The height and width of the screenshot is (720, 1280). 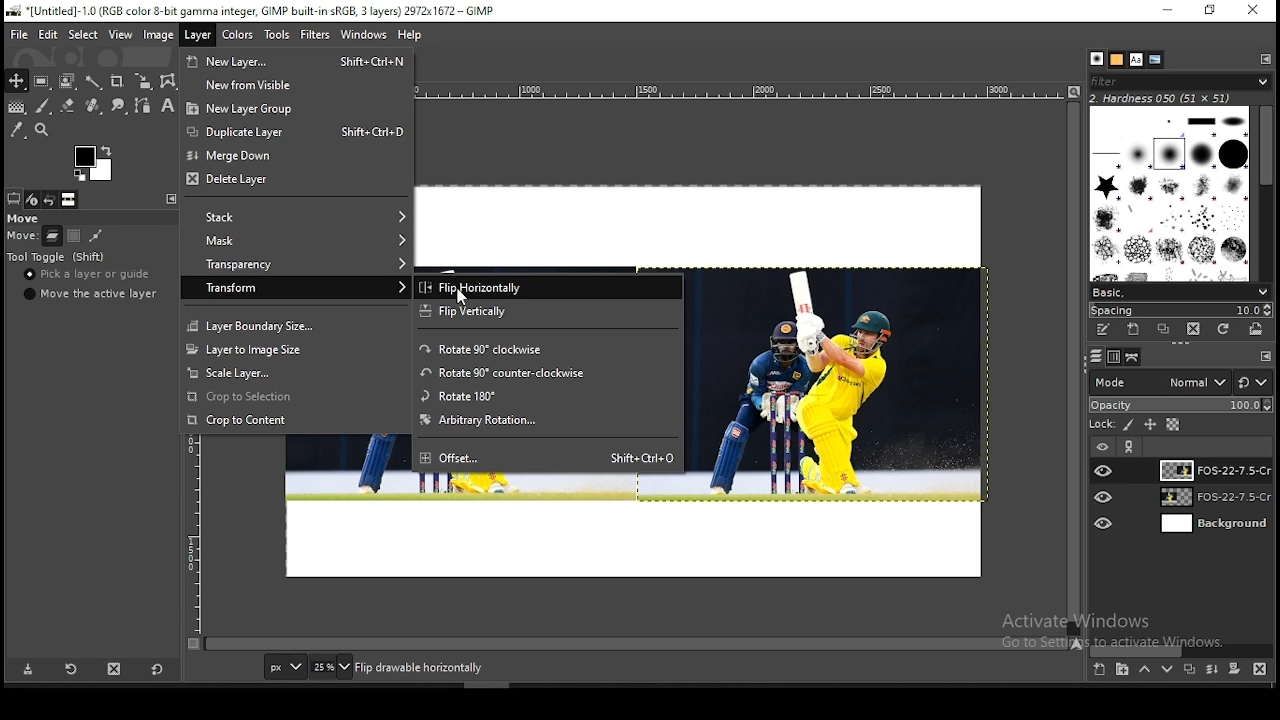 What do you see at coordinates (140, 107) in the screenshot?
I see `paths tool` at bounding box center [140, 107].